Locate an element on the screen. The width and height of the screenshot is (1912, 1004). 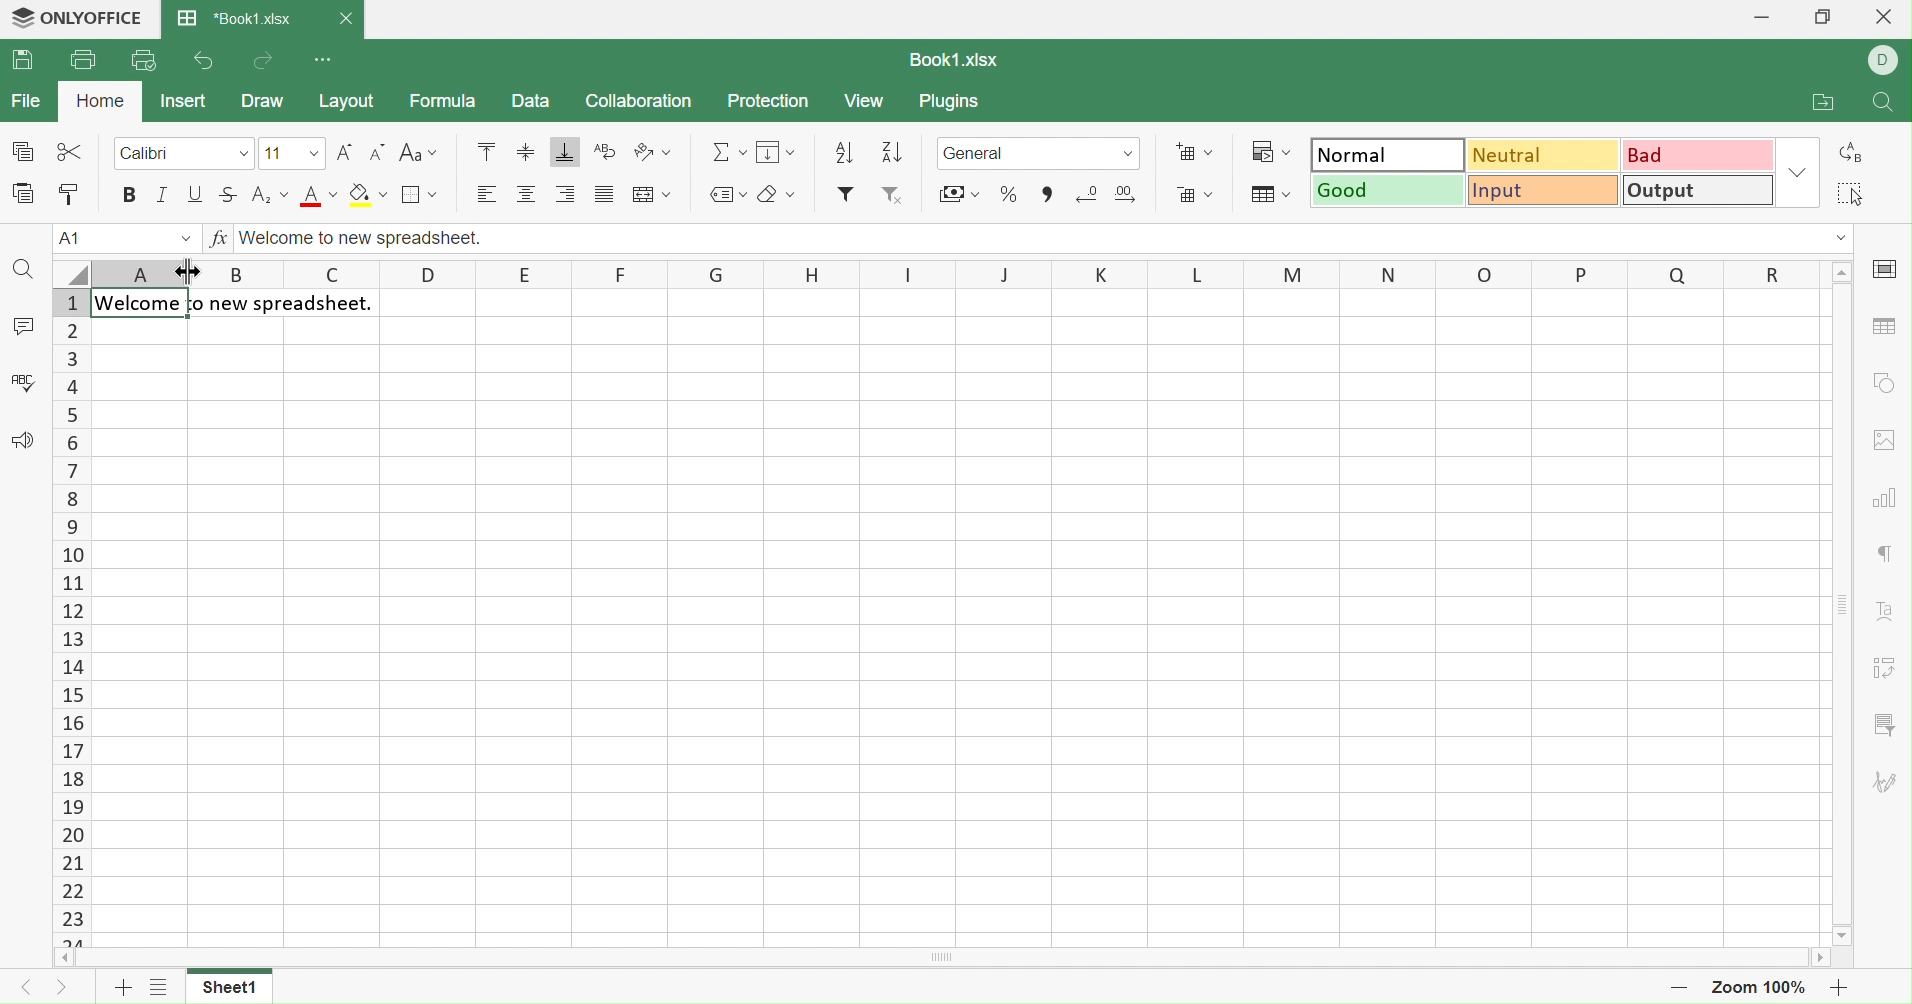
Decrease decimal is located at coordinates (1088, 192).